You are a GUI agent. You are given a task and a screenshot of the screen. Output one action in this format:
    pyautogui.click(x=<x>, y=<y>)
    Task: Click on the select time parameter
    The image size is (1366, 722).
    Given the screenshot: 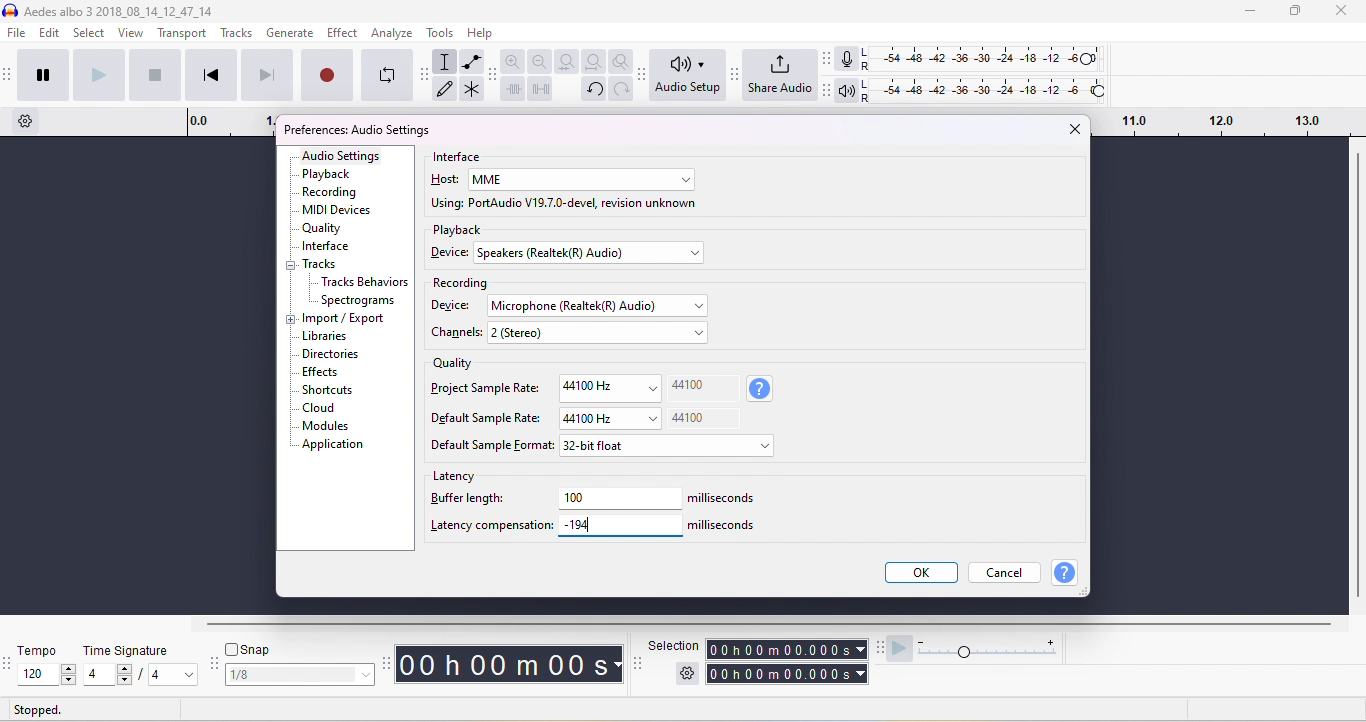 What is the action you would take?
    pyautogui.click(x=861, y=674)
    